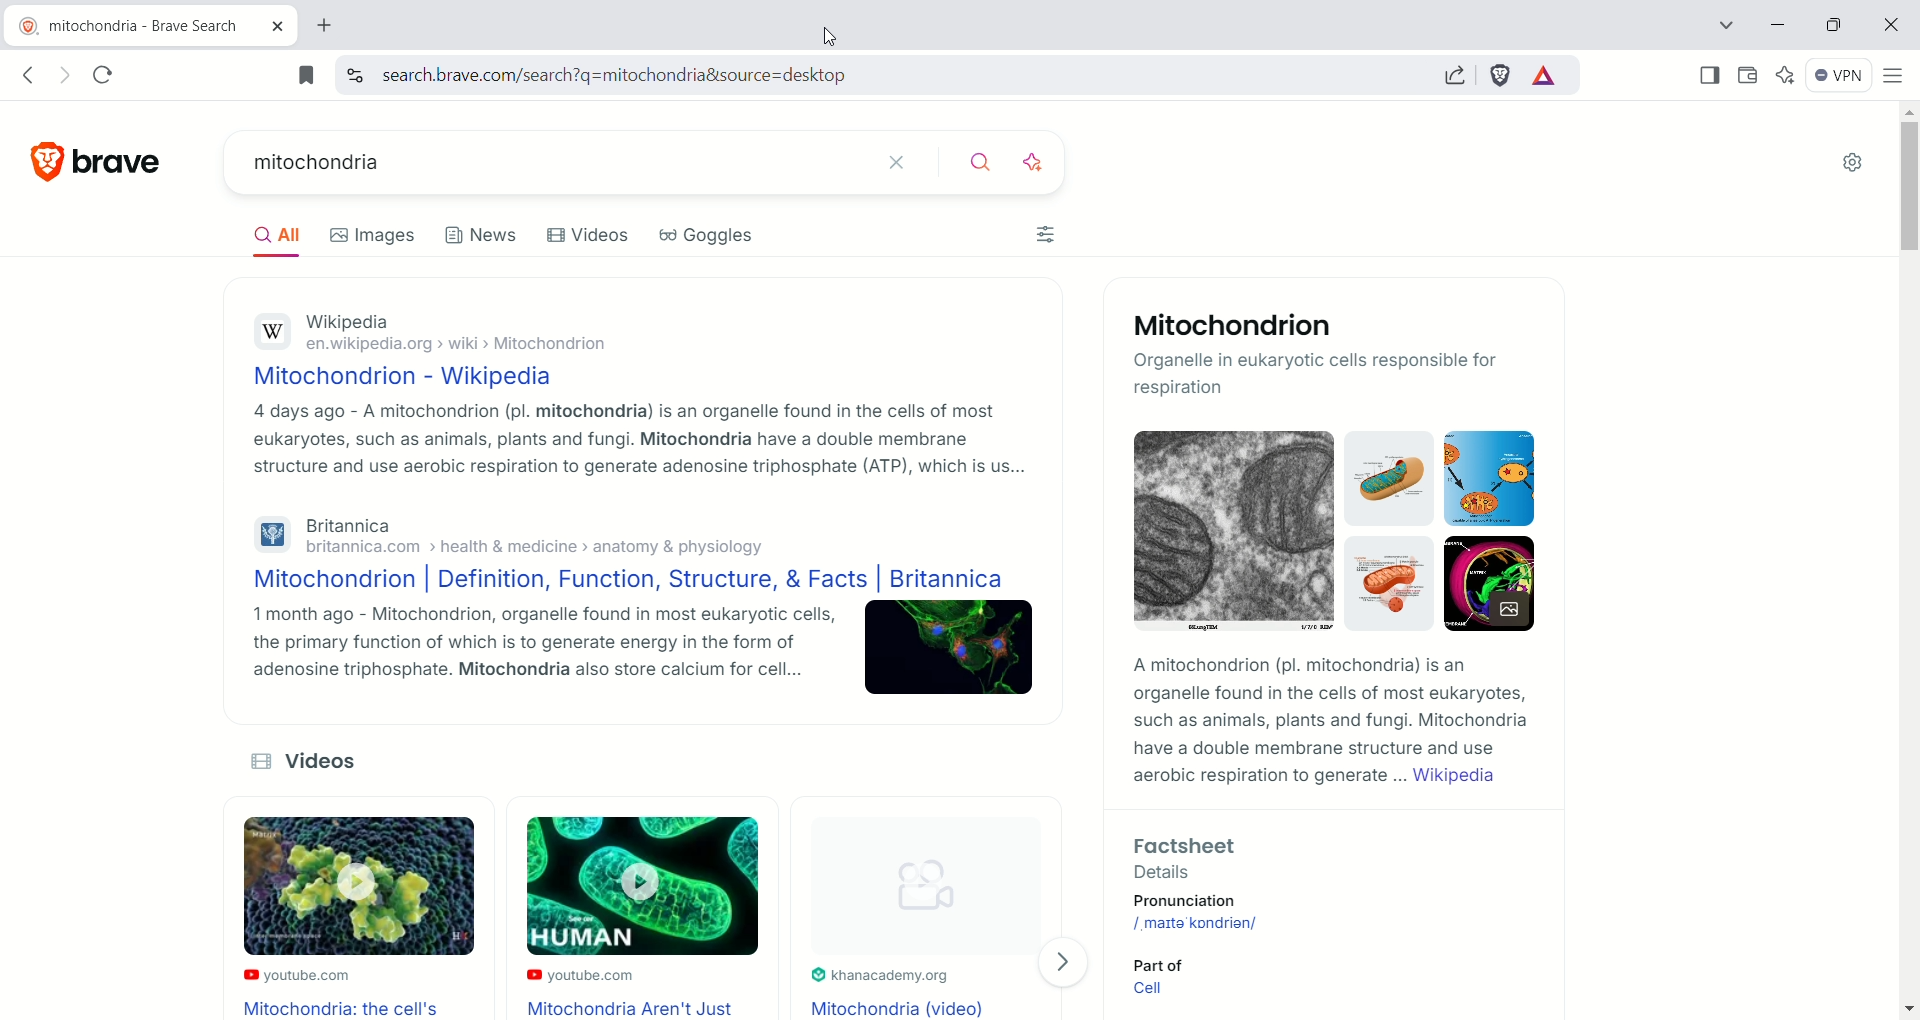 The image size is (1920, 1020). I want to click on All, so click(262, 241).